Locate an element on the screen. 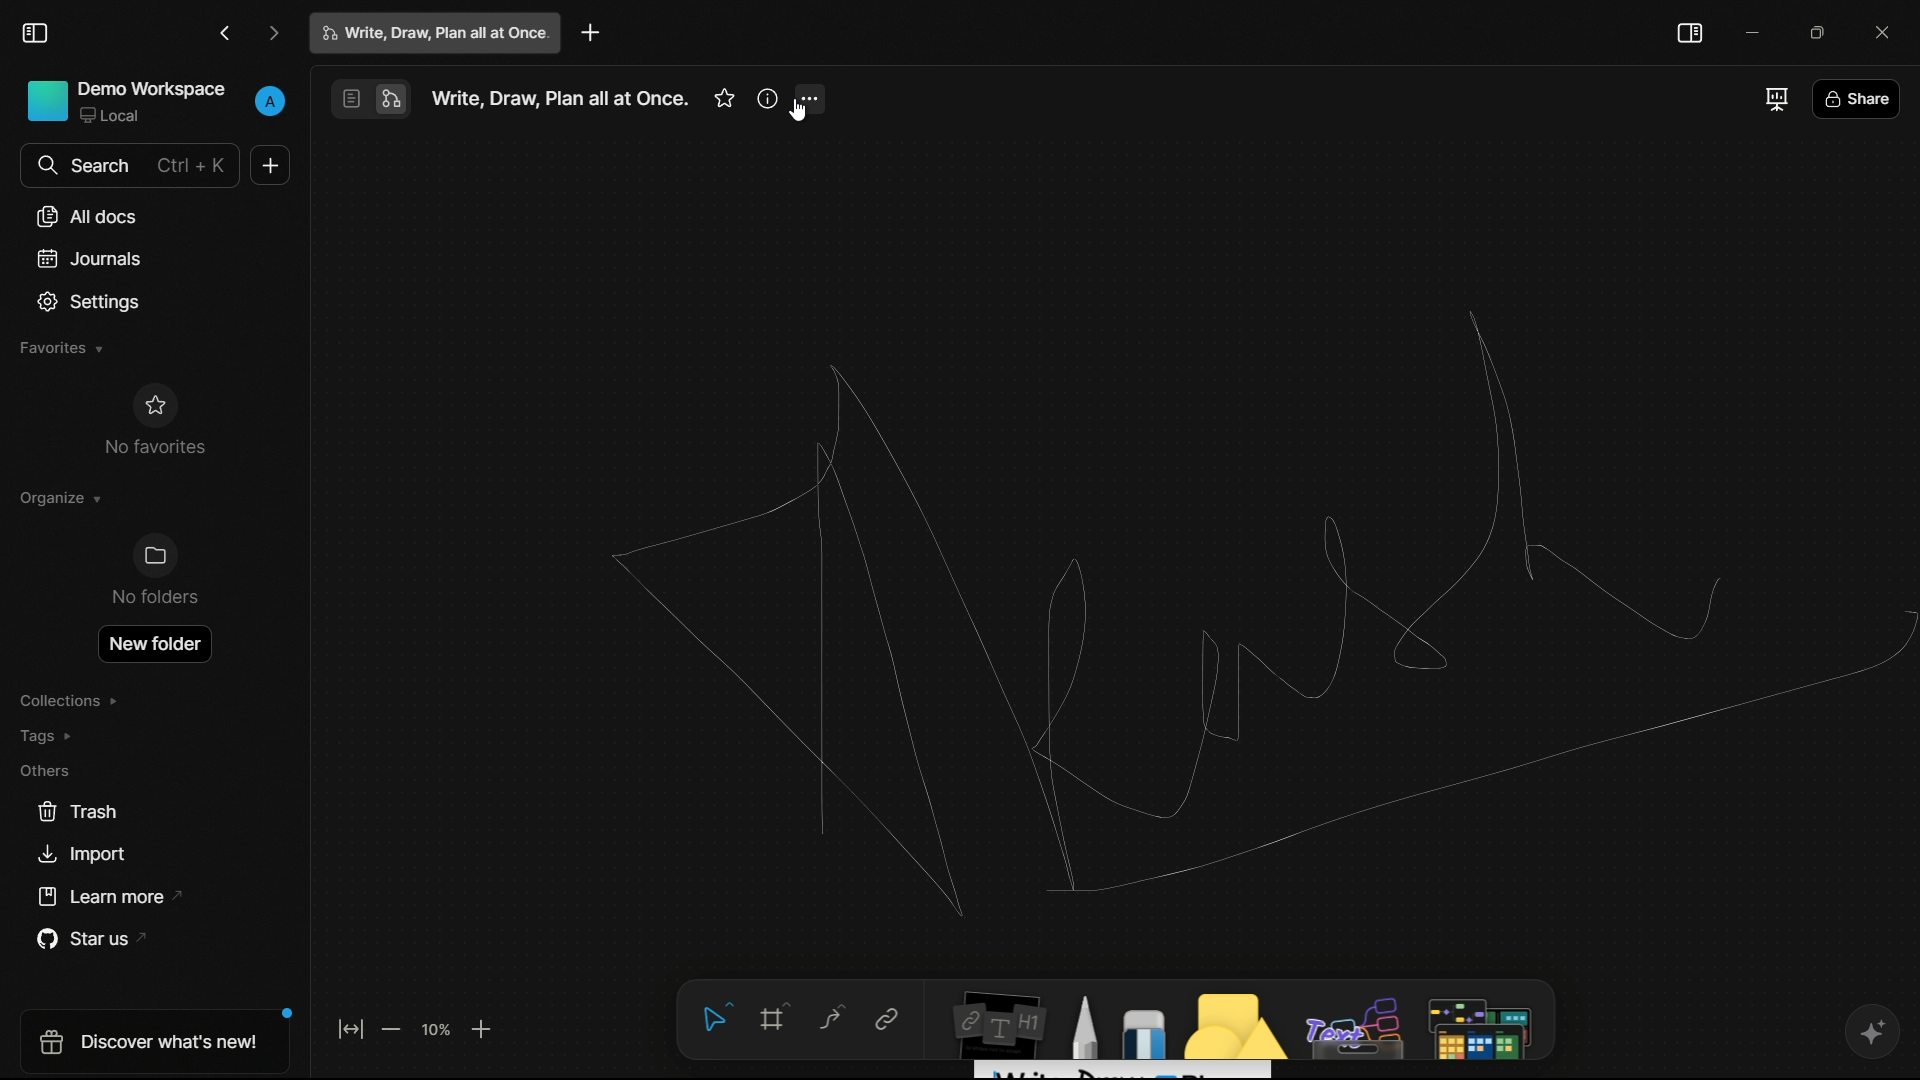 This screenshot has height=1080, width=1920. Icon is located at coordinates (157, 556).